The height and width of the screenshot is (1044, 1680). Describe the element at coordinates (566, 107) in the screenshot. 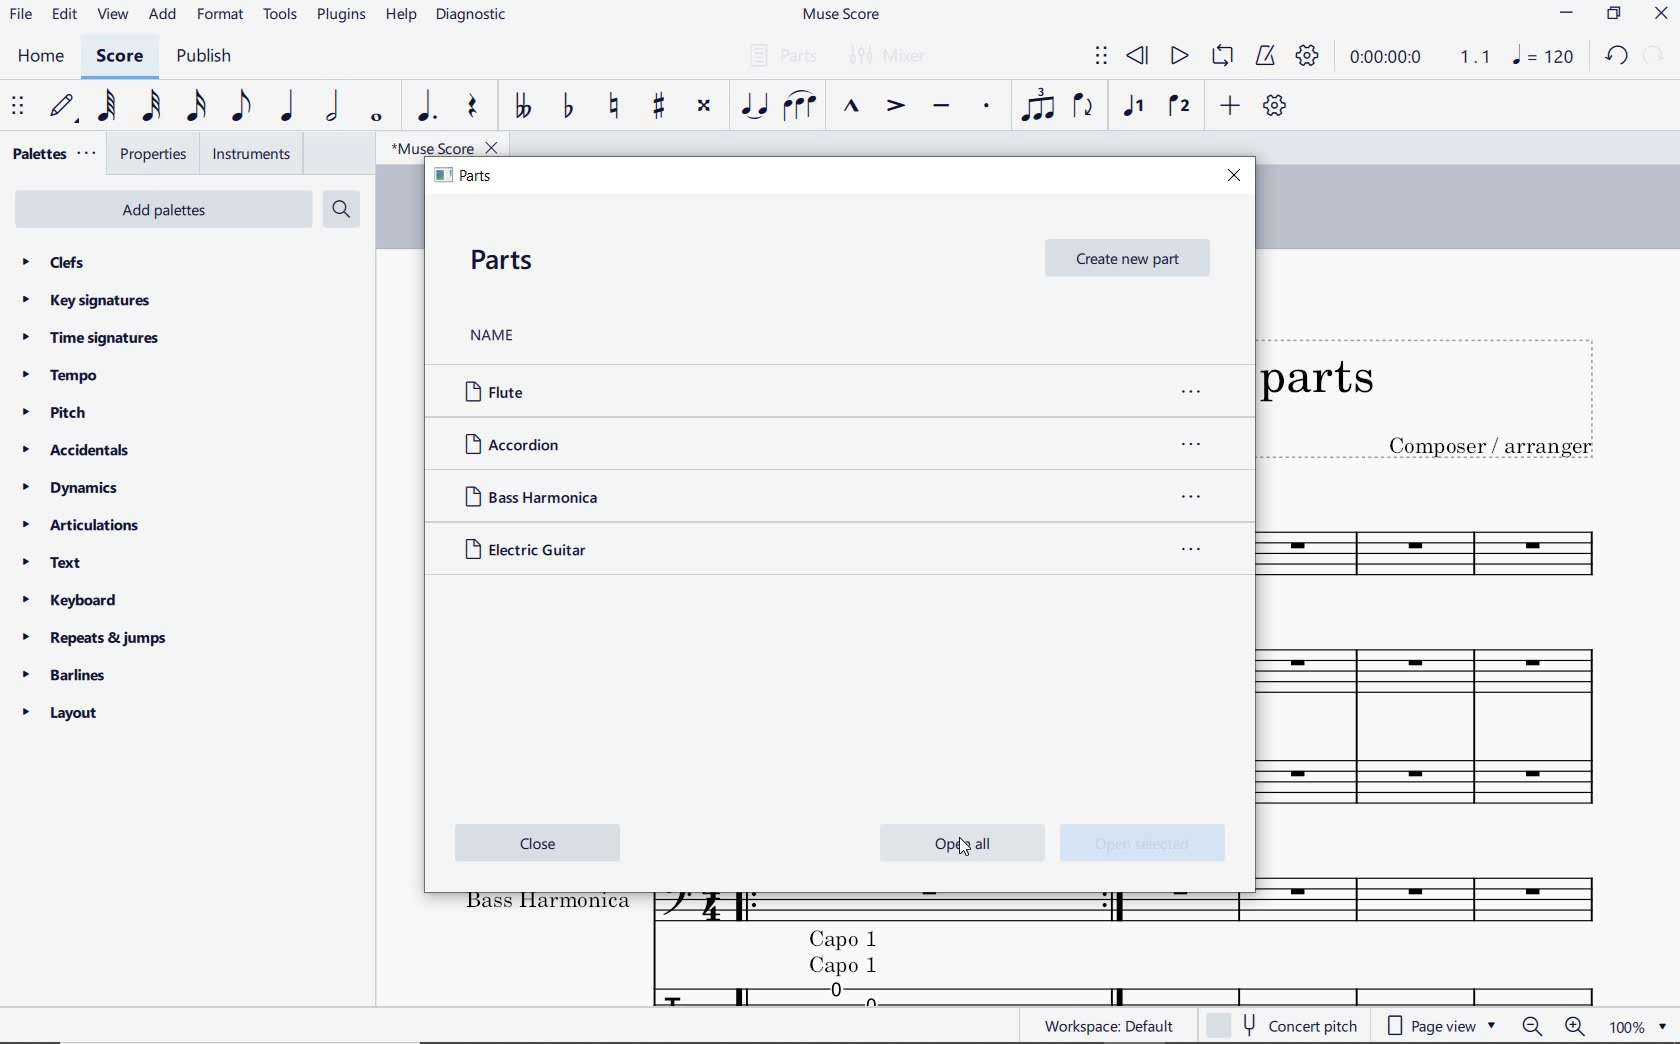

I see `toggle flat` at that location.